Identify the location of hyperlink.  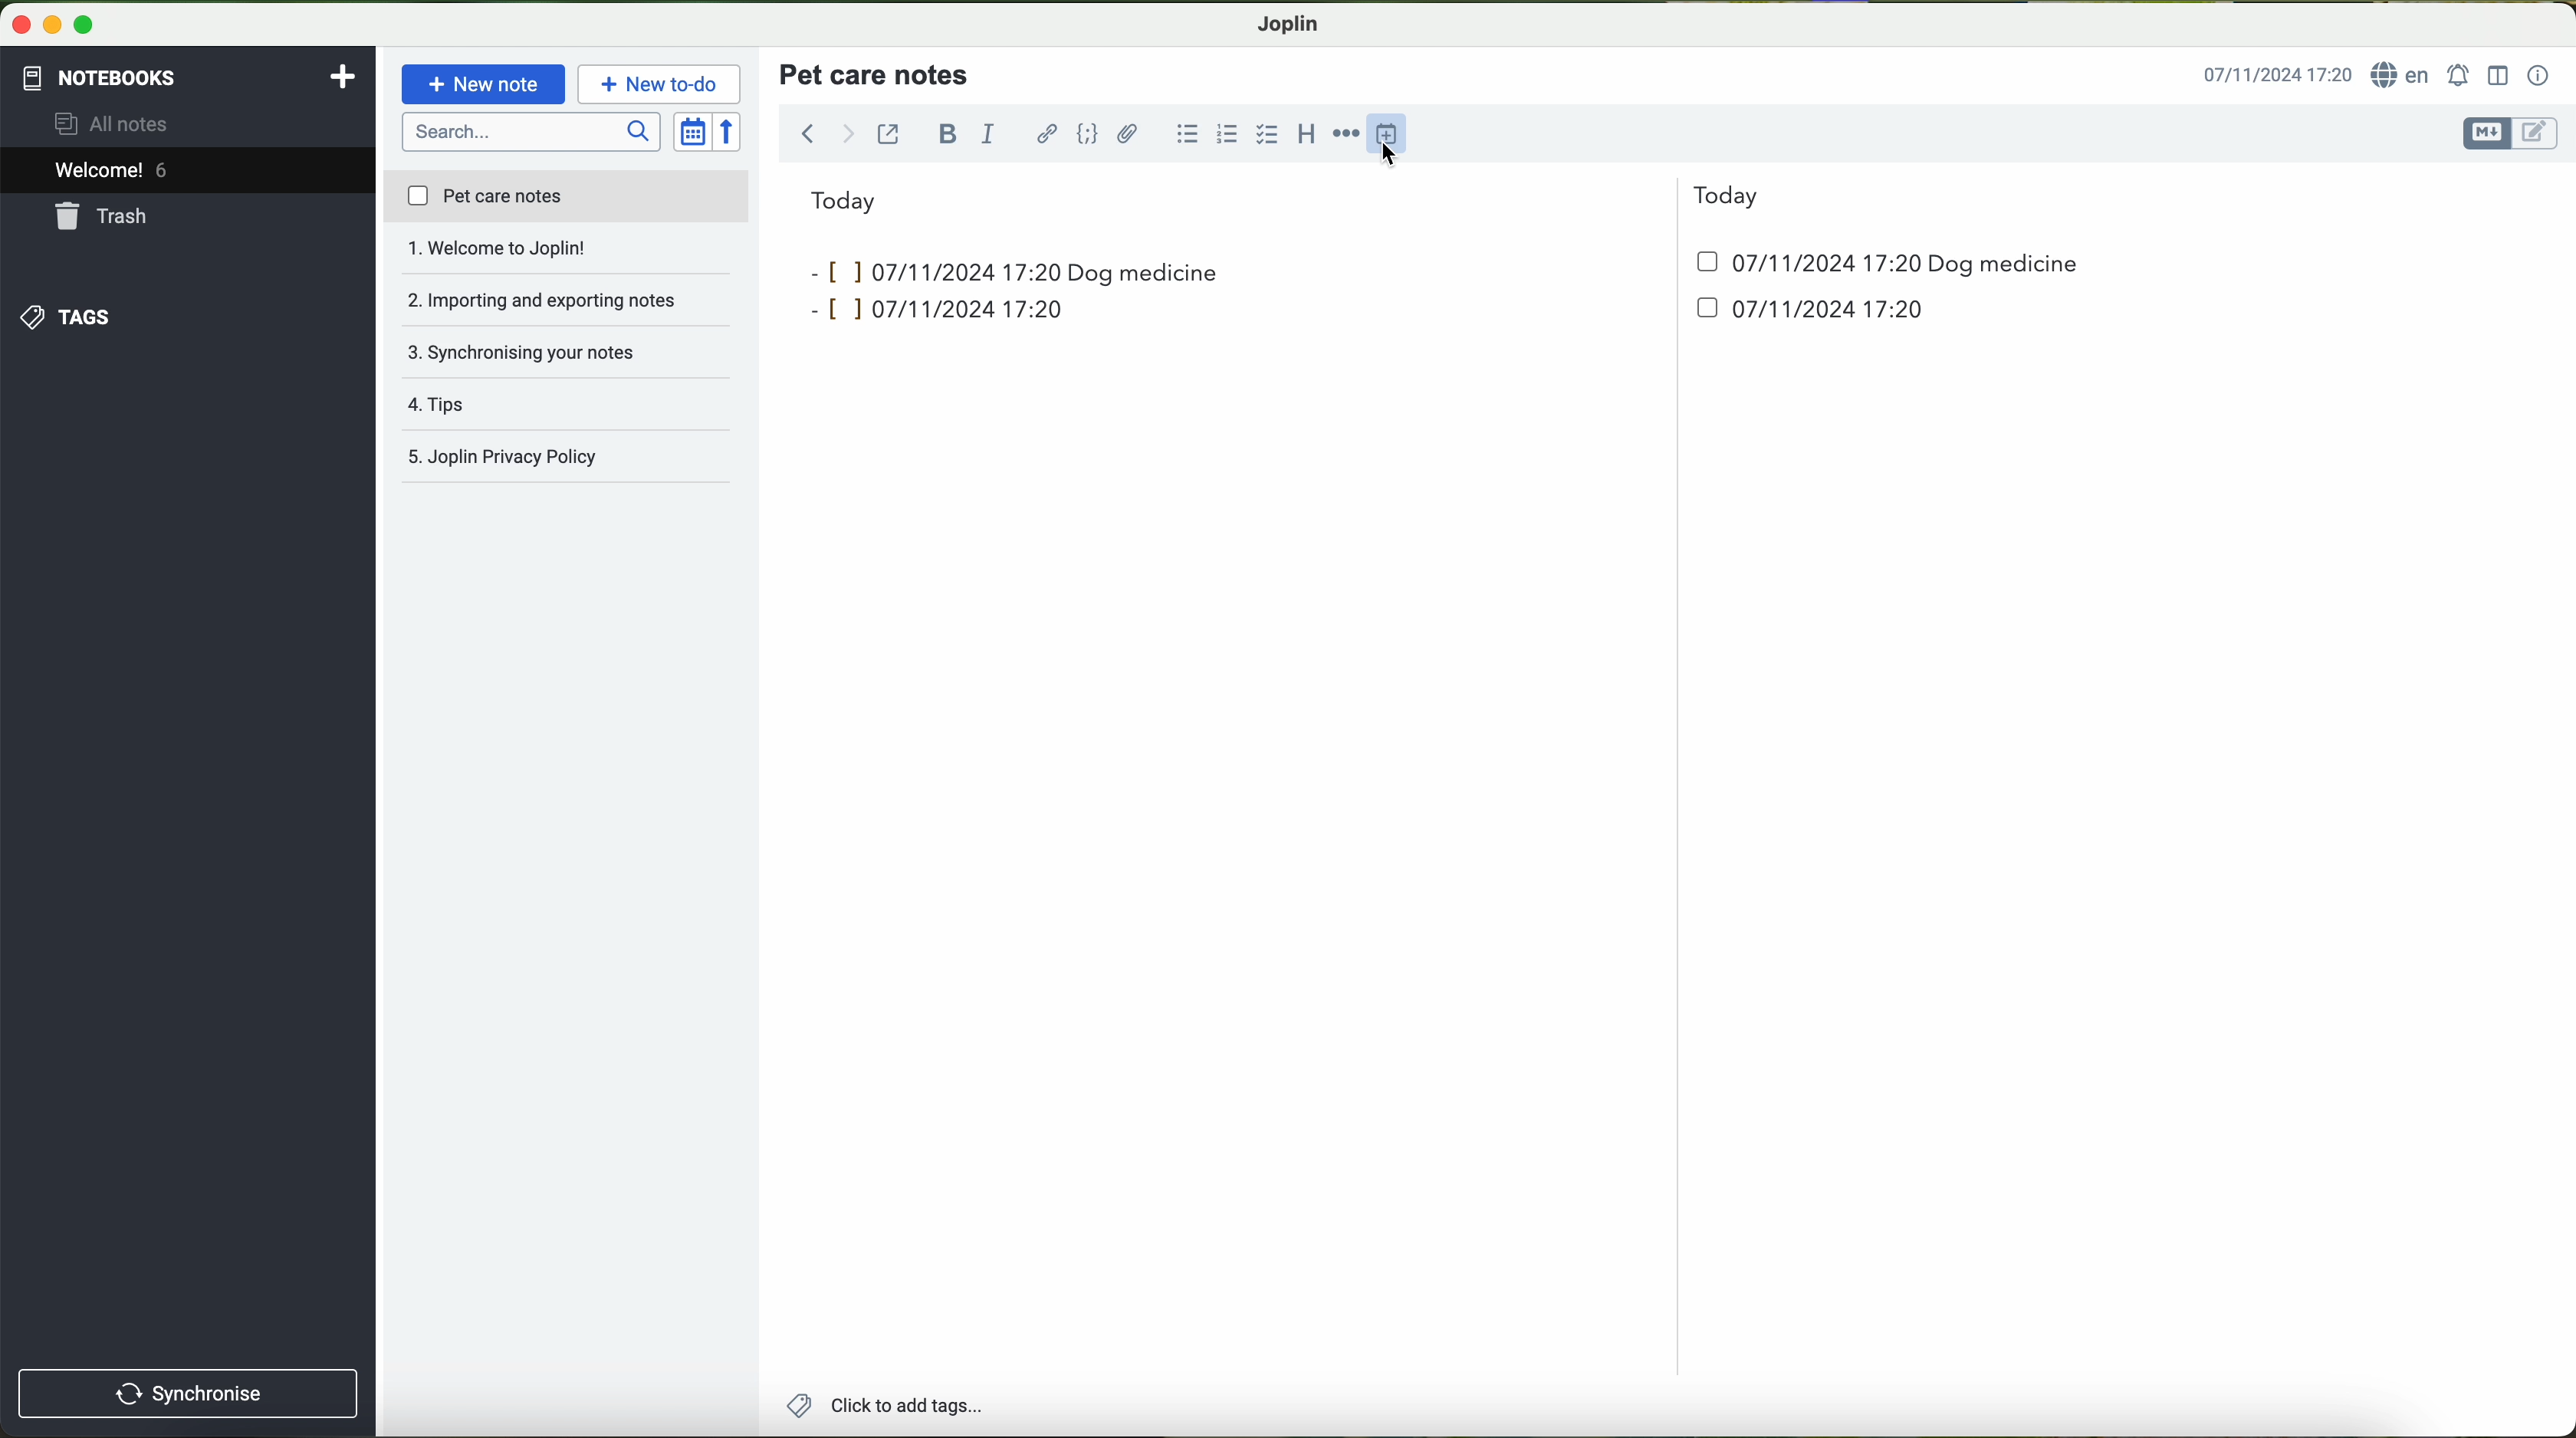
(1049, 136).